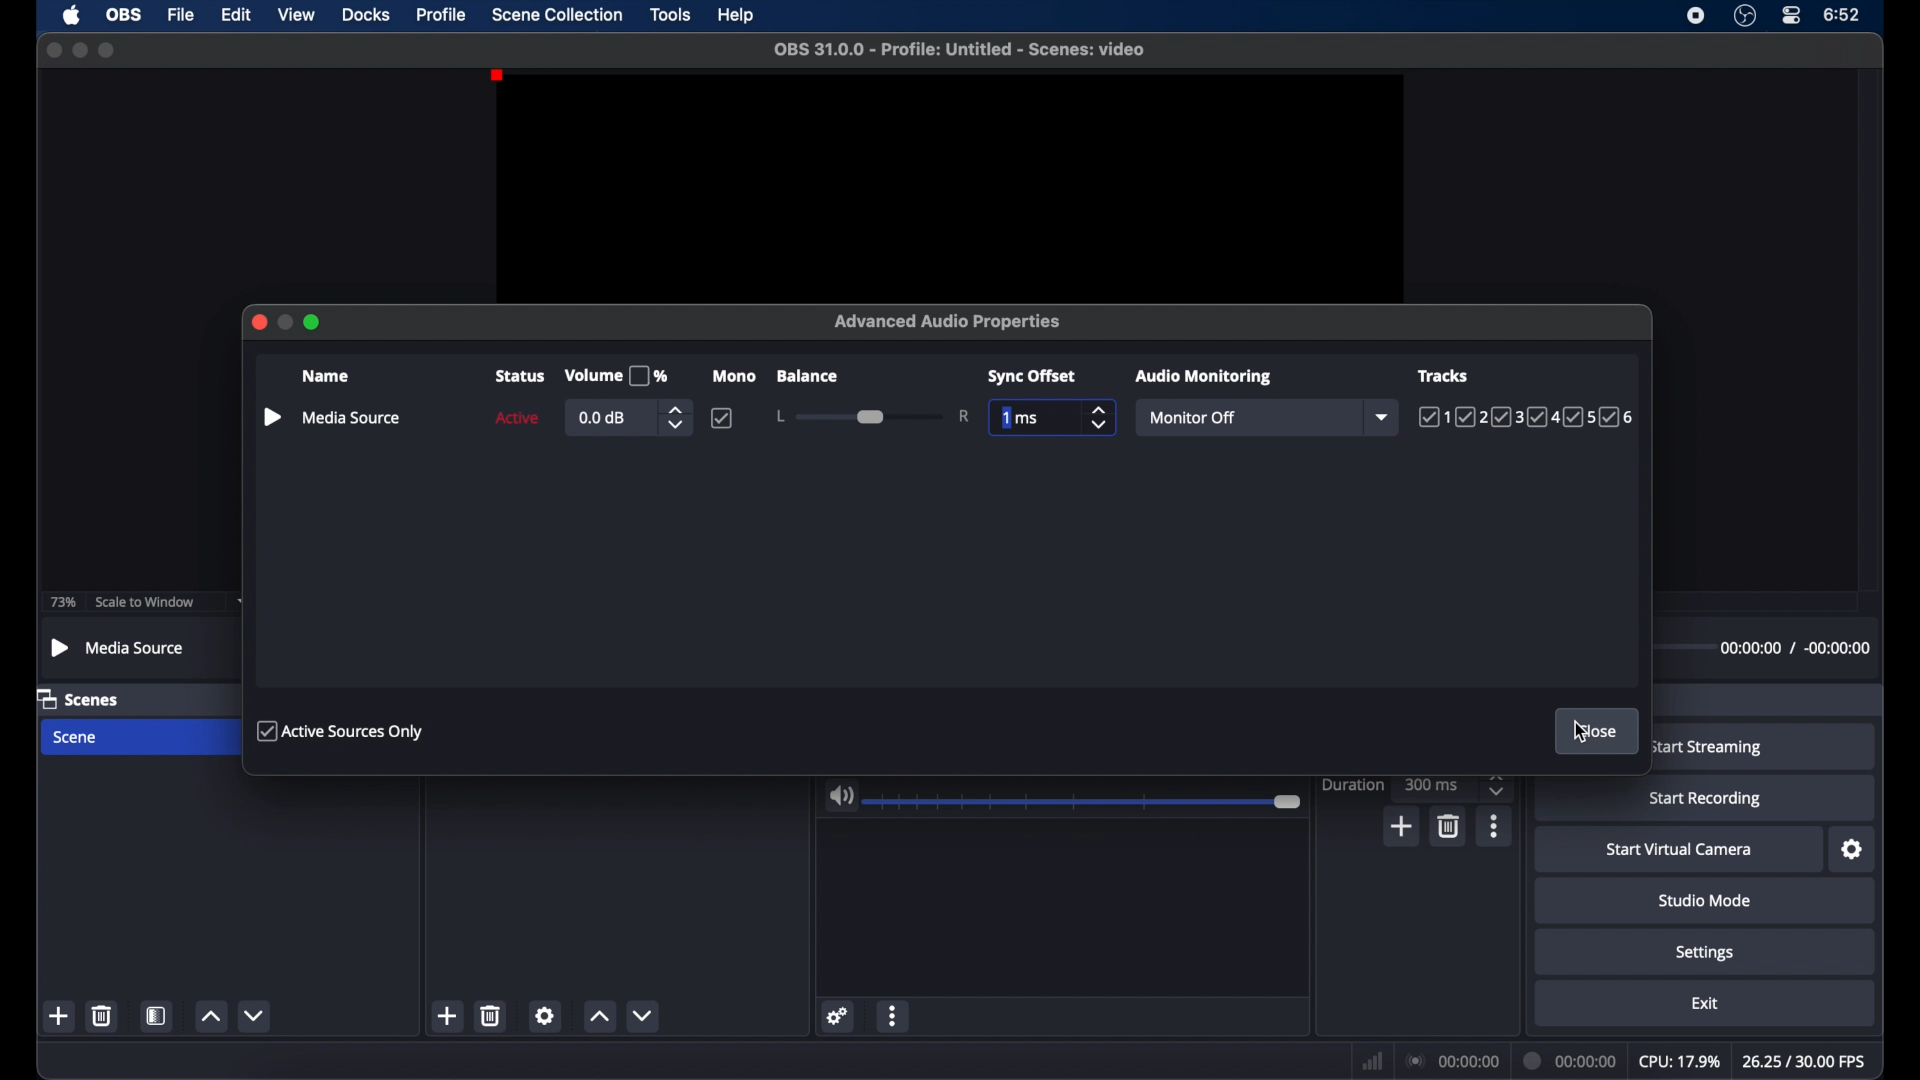 The height and width of the screenshot is (1080, 1920). Describe the element at coordinates (1453, 1061) in the screenshot. I see `connection` at that location.